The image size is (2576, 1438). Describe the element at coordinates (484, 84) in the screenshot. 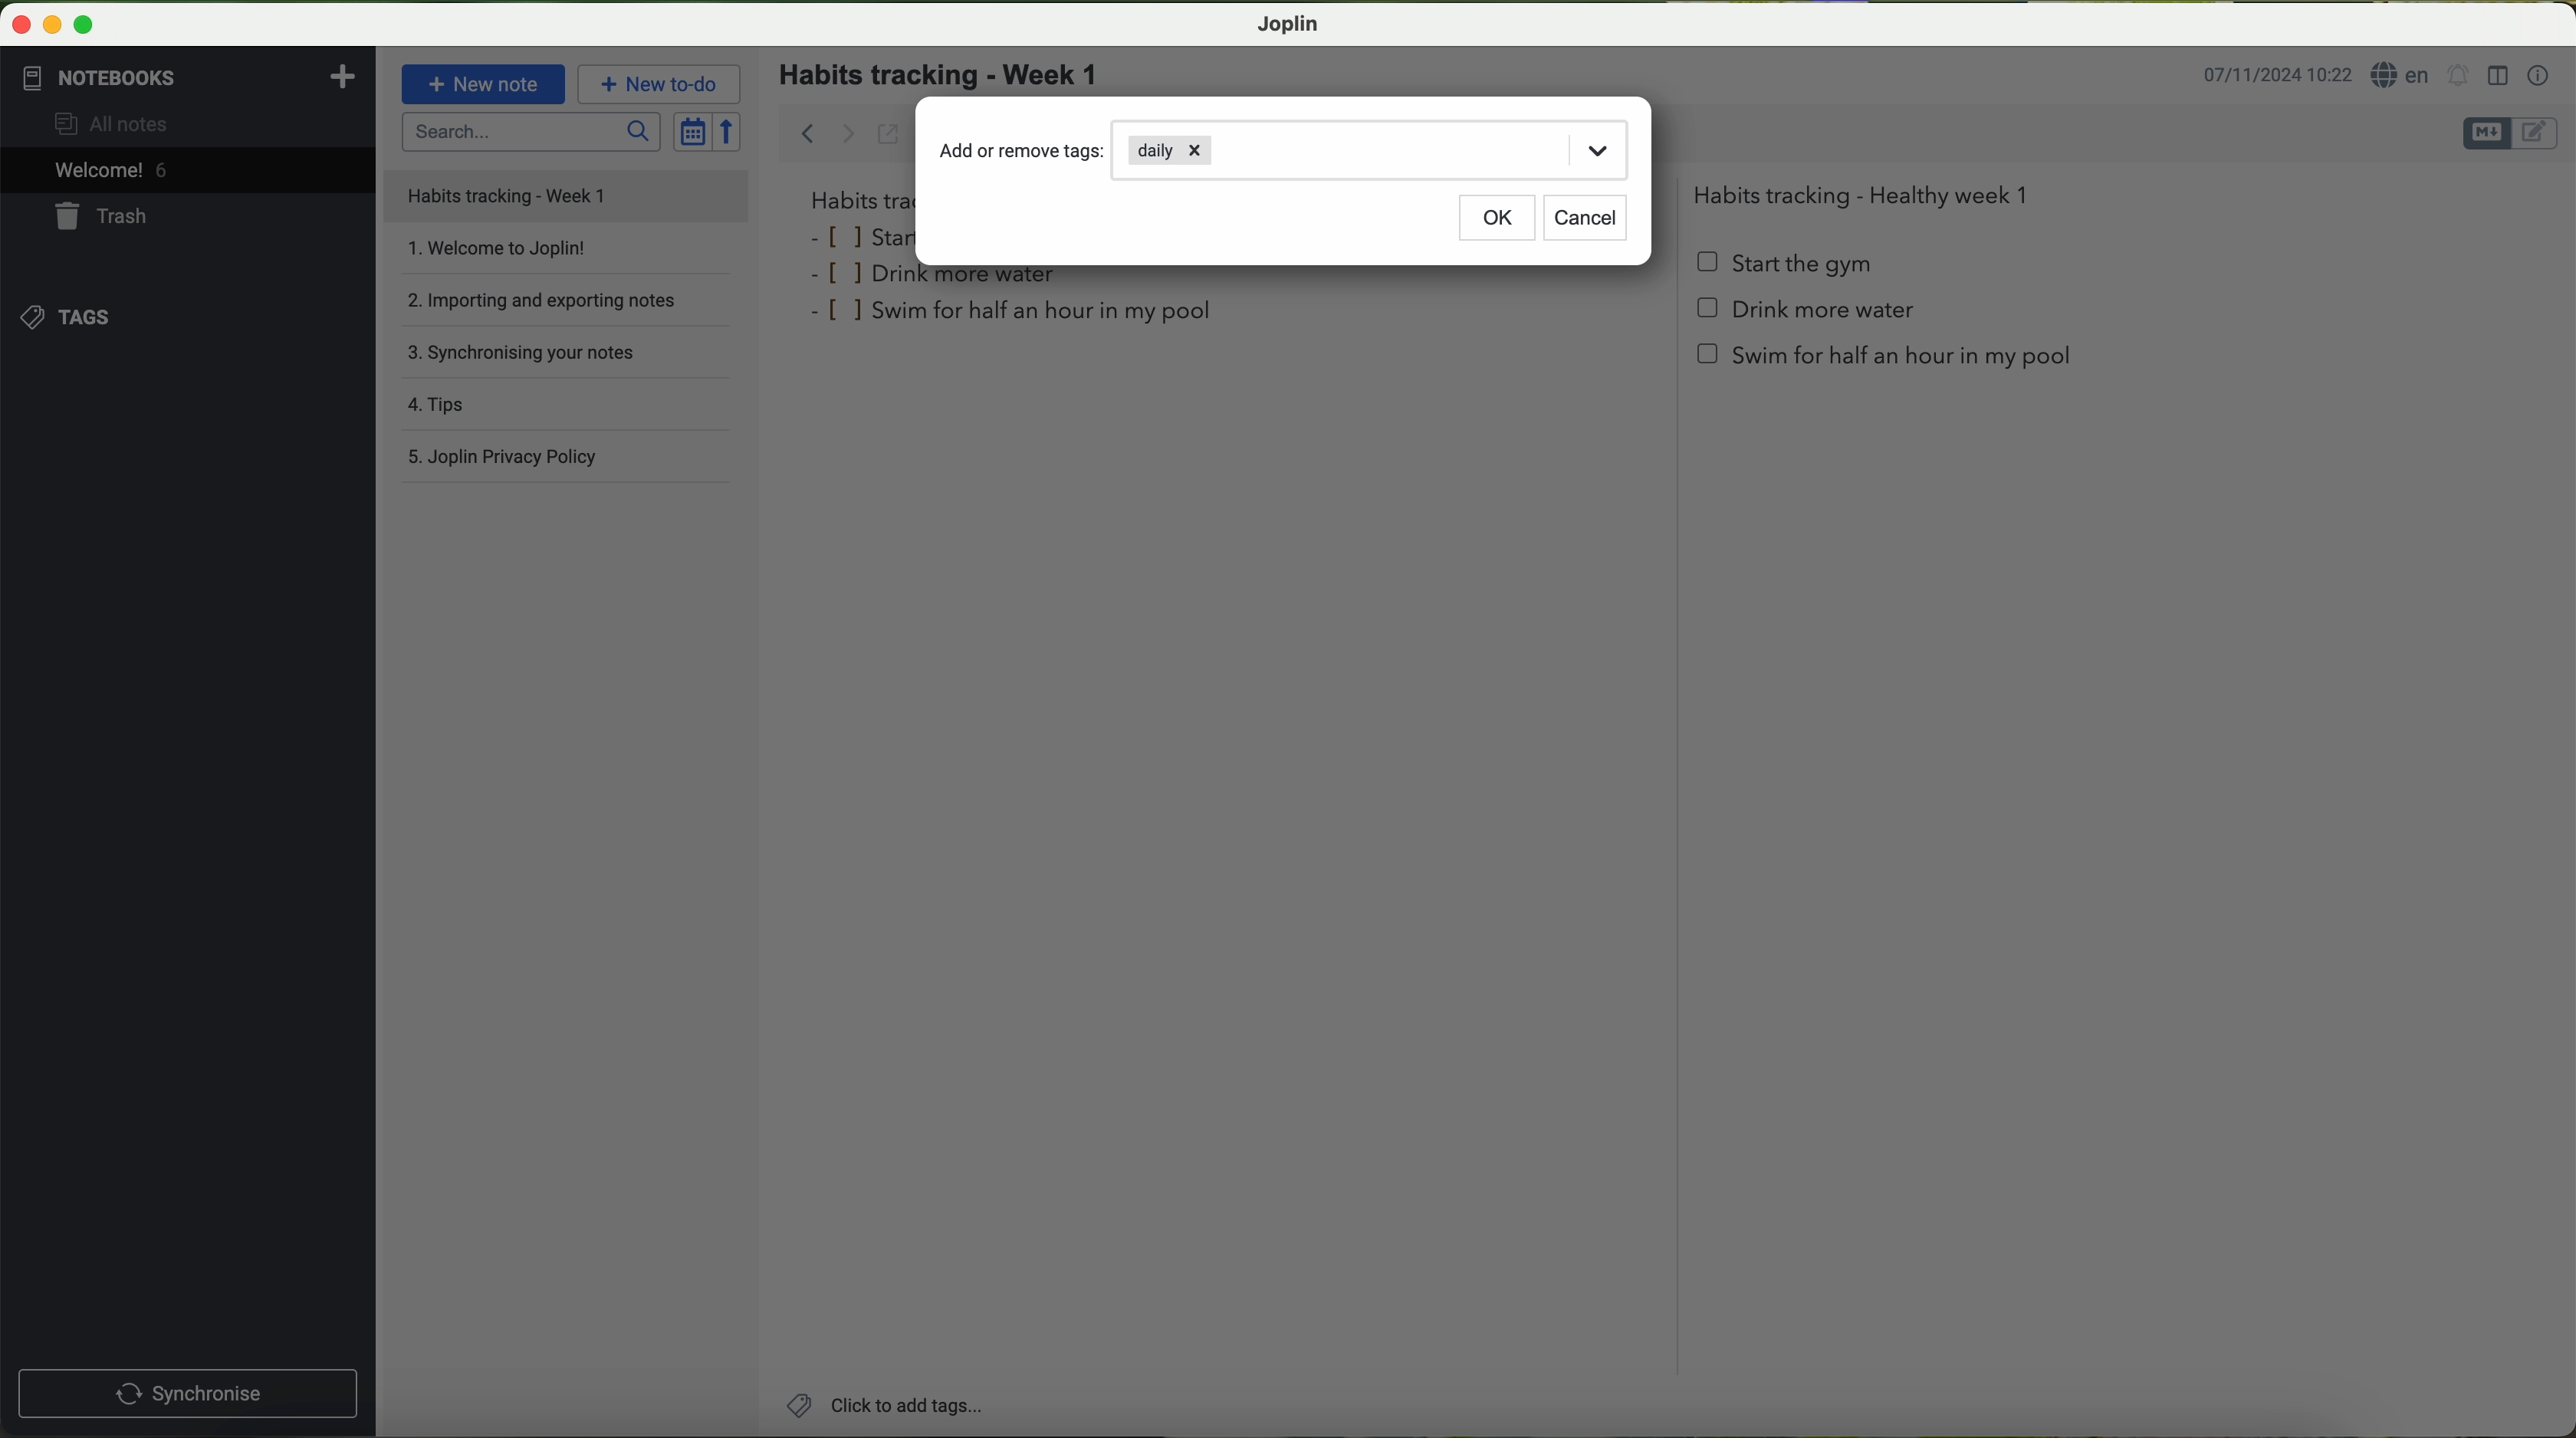

I see `new note button` at that location.